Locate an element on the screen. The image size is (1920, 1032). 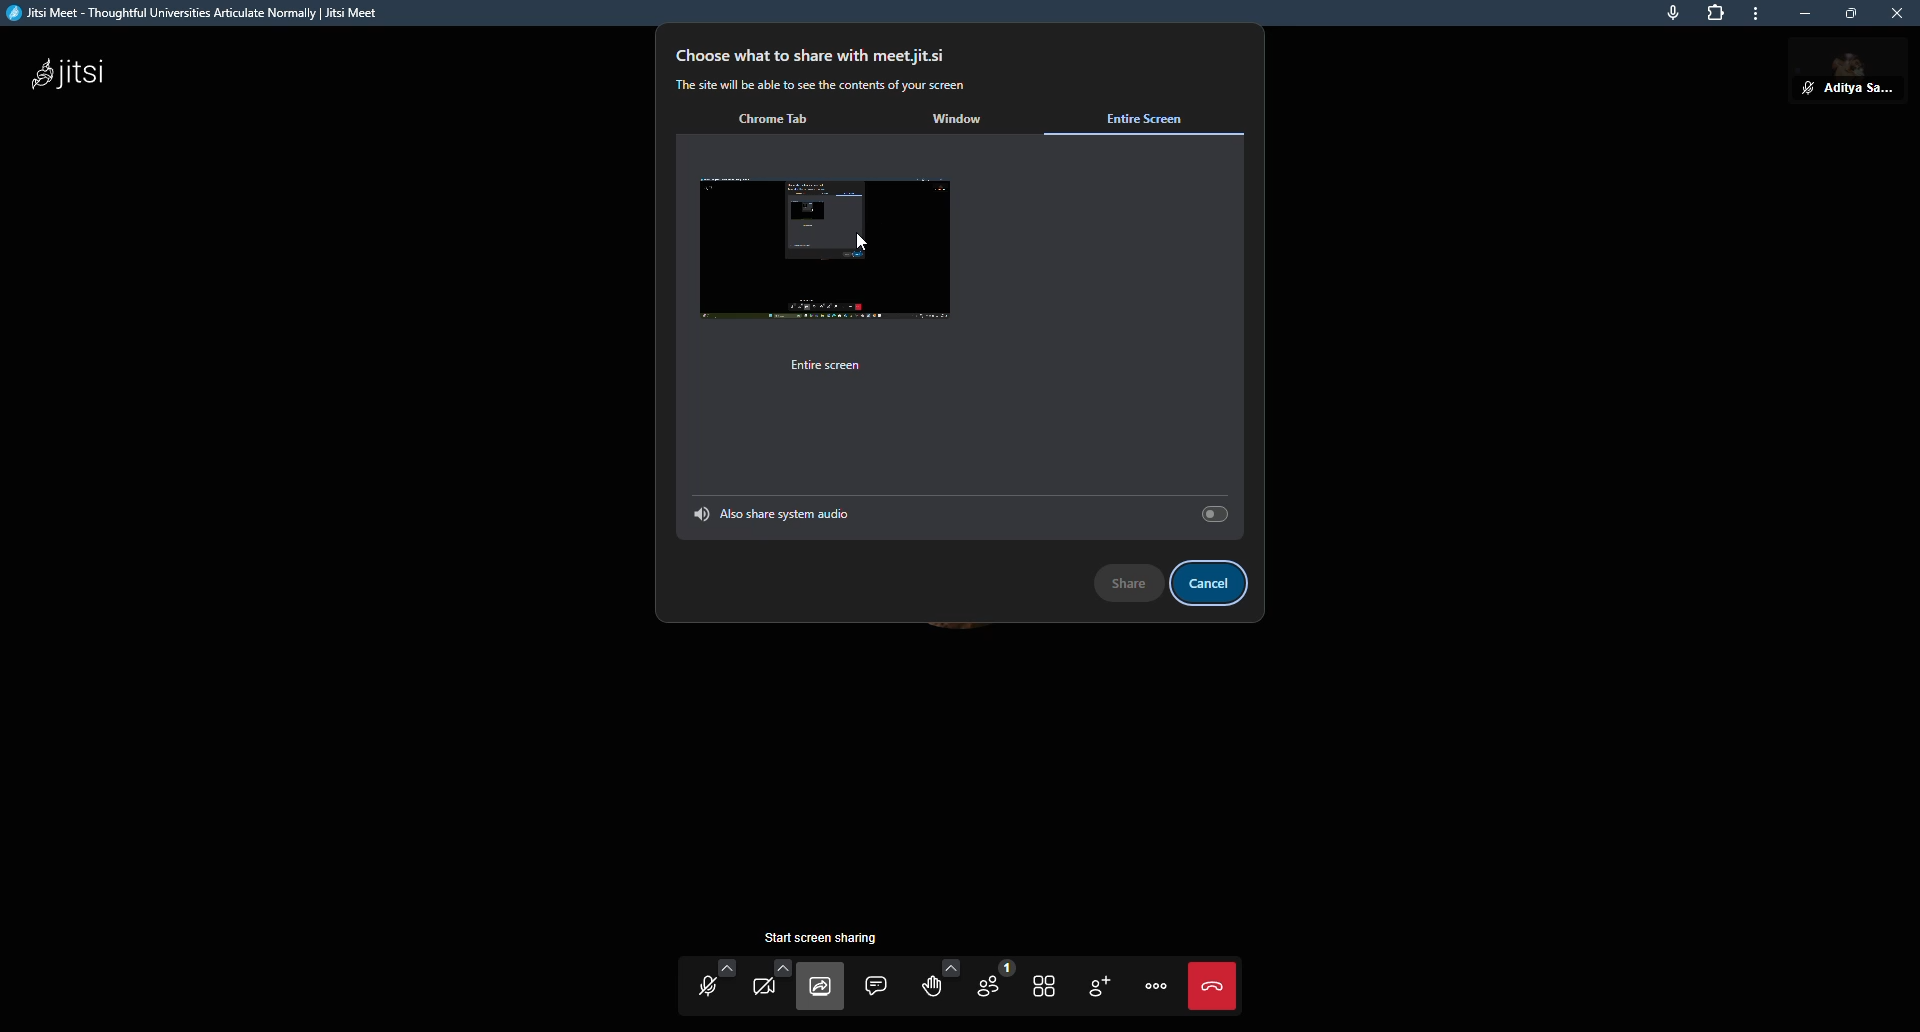
entire screen is located at coordinates (1153, 115).